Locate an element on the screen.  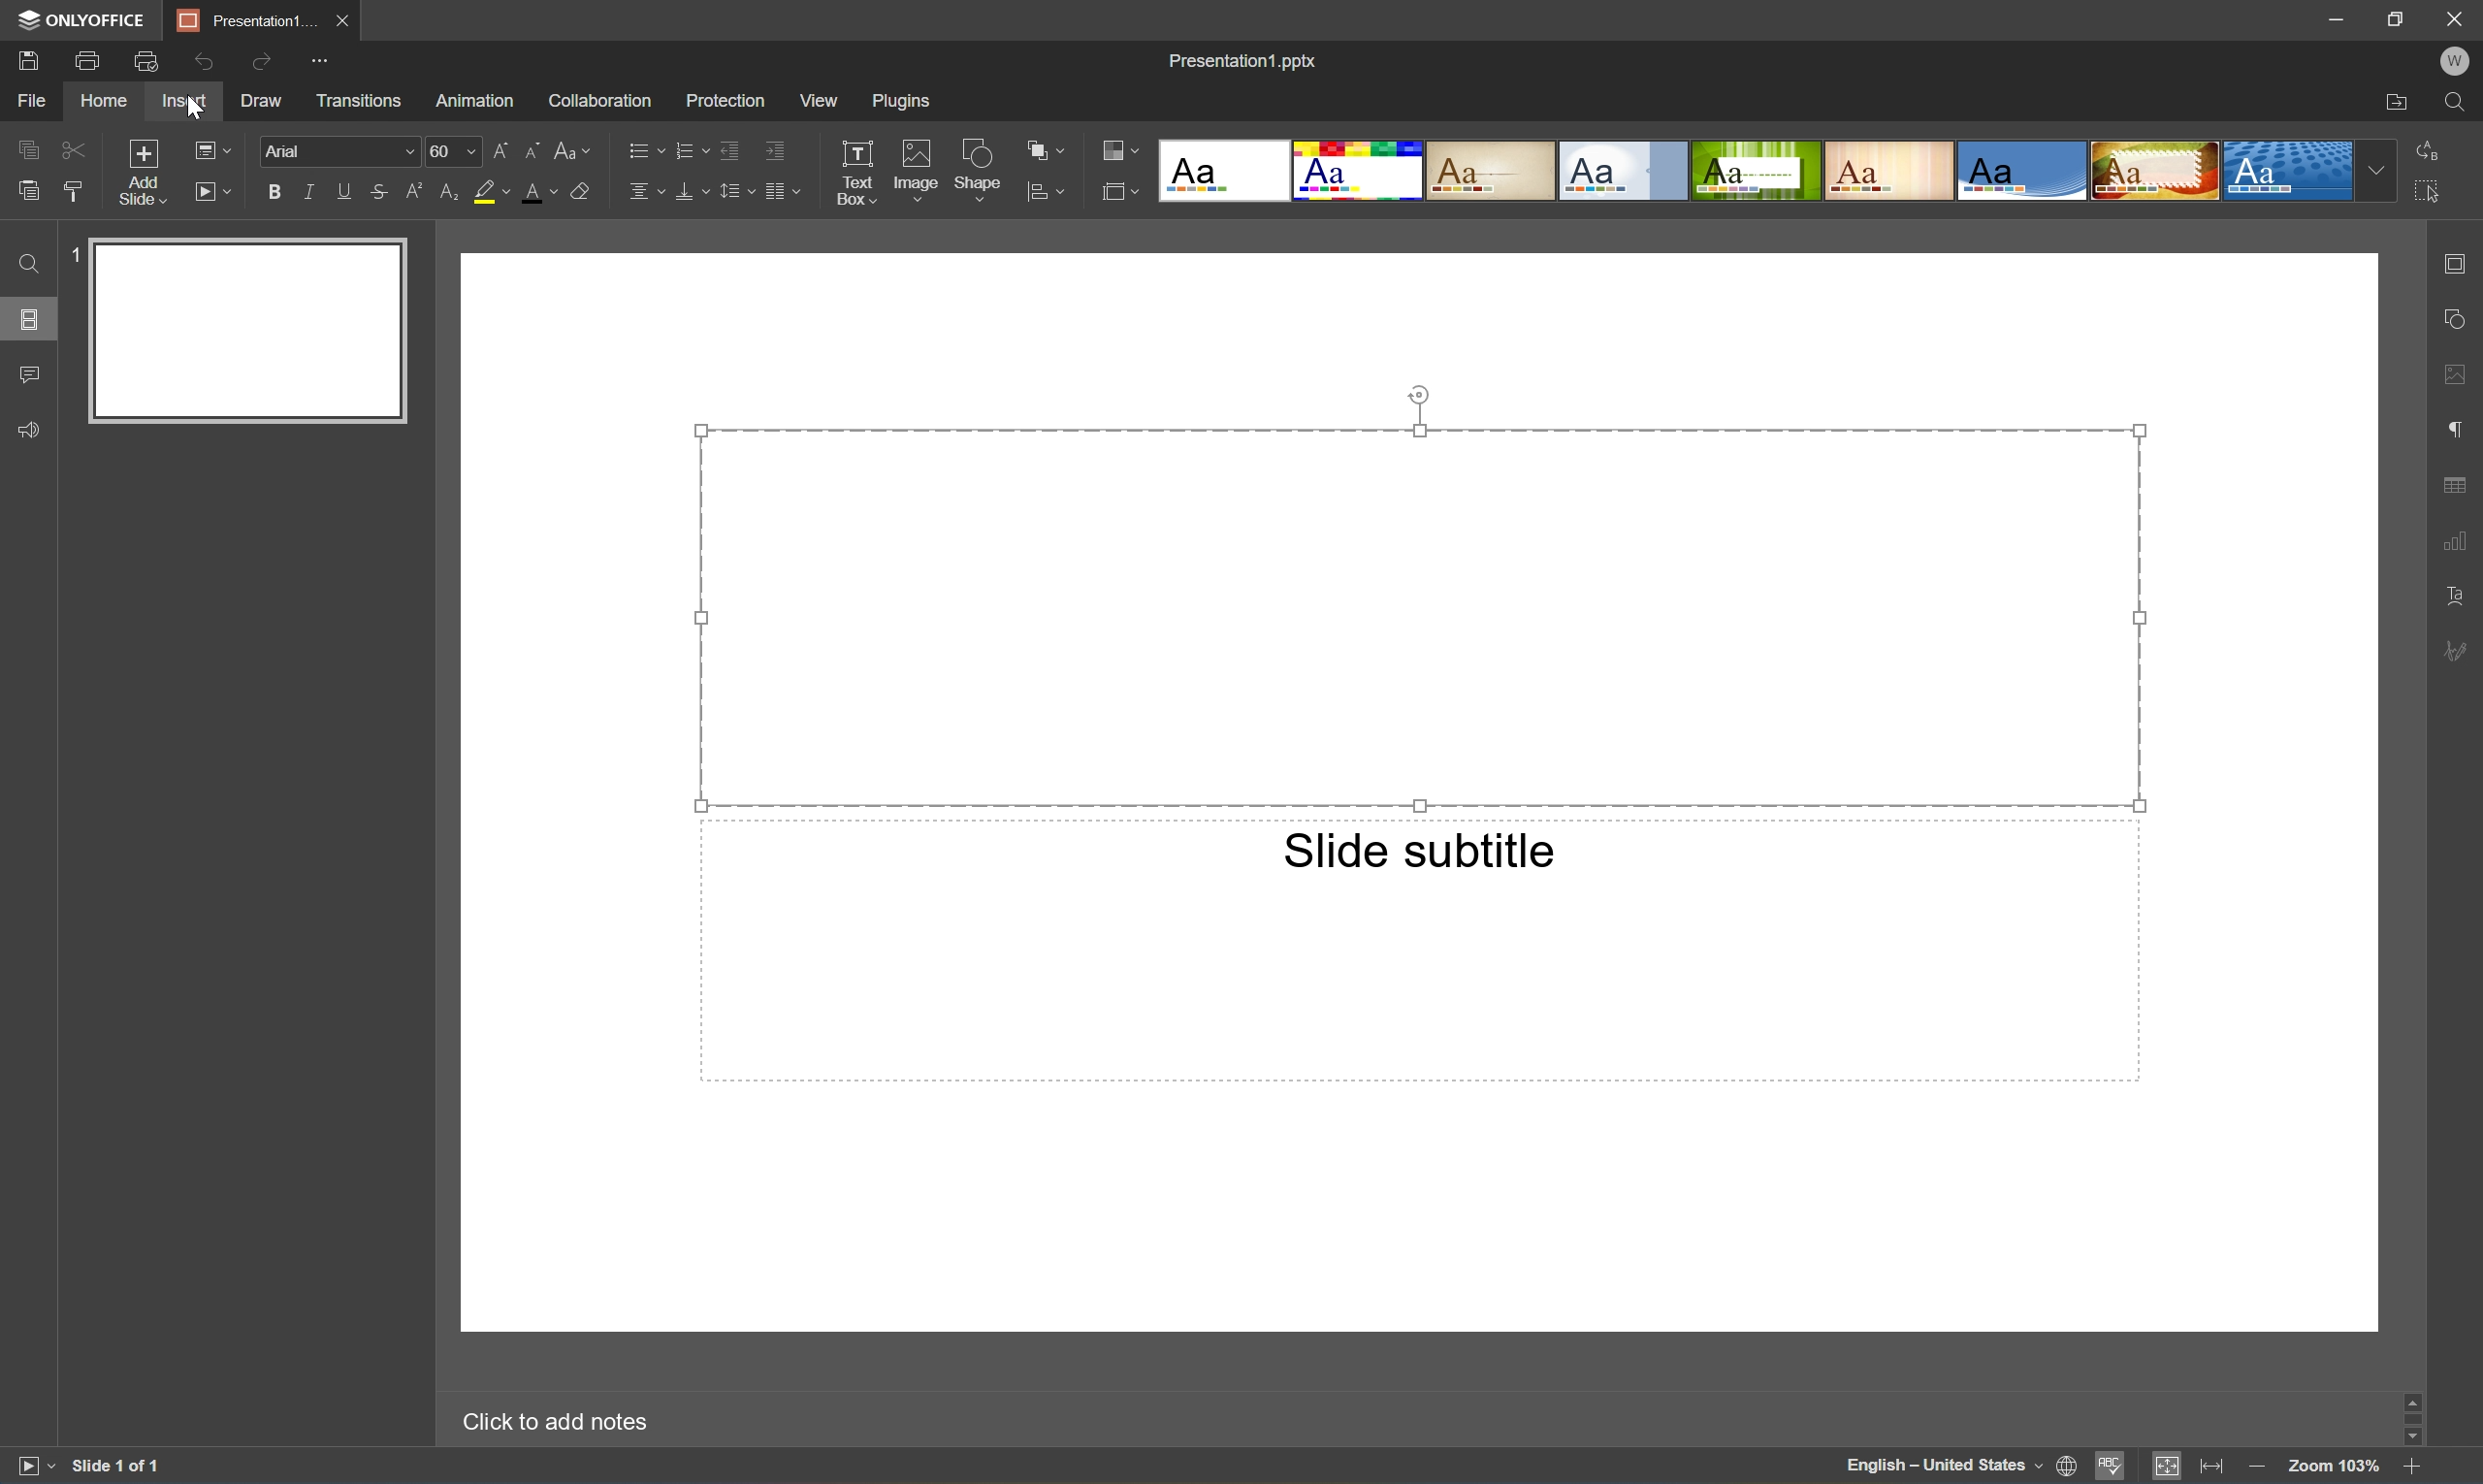
Collaboration is located at coordinates (599, 100).